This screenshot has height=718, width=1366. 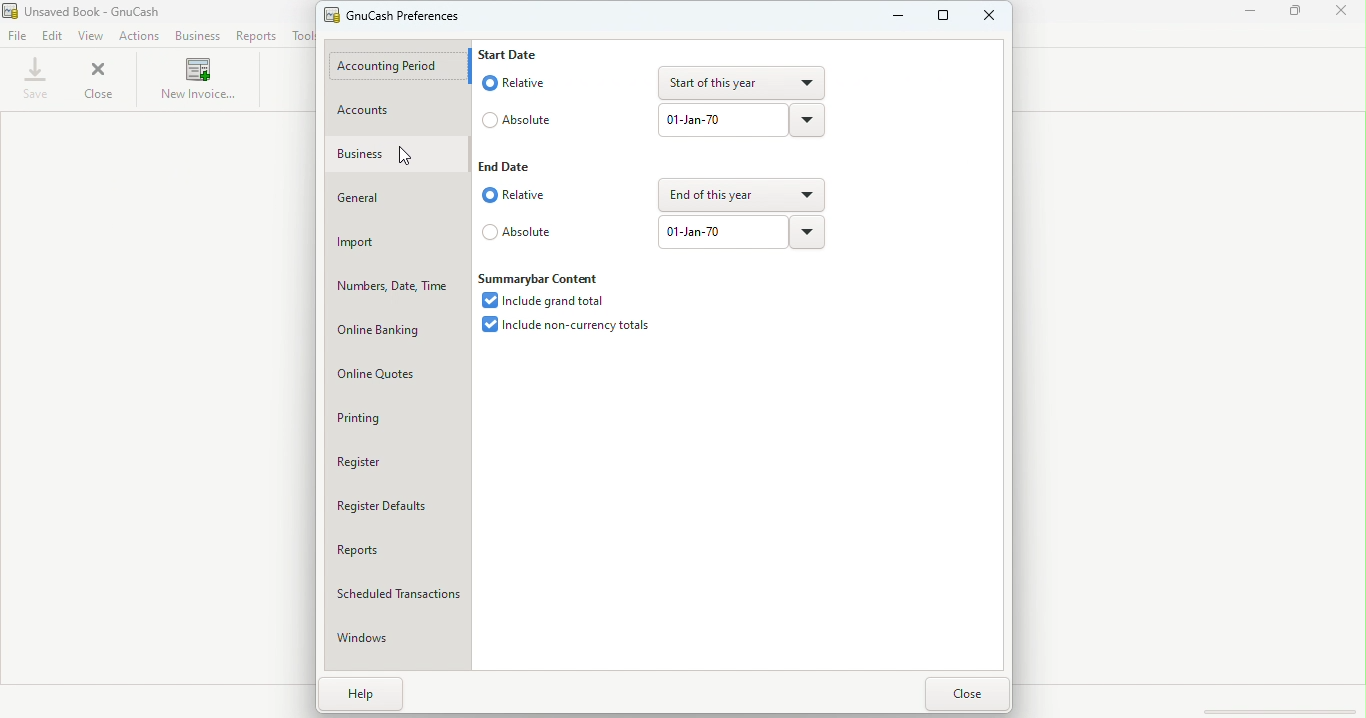 I want to click on Maximize, so click(x=943, y=22).